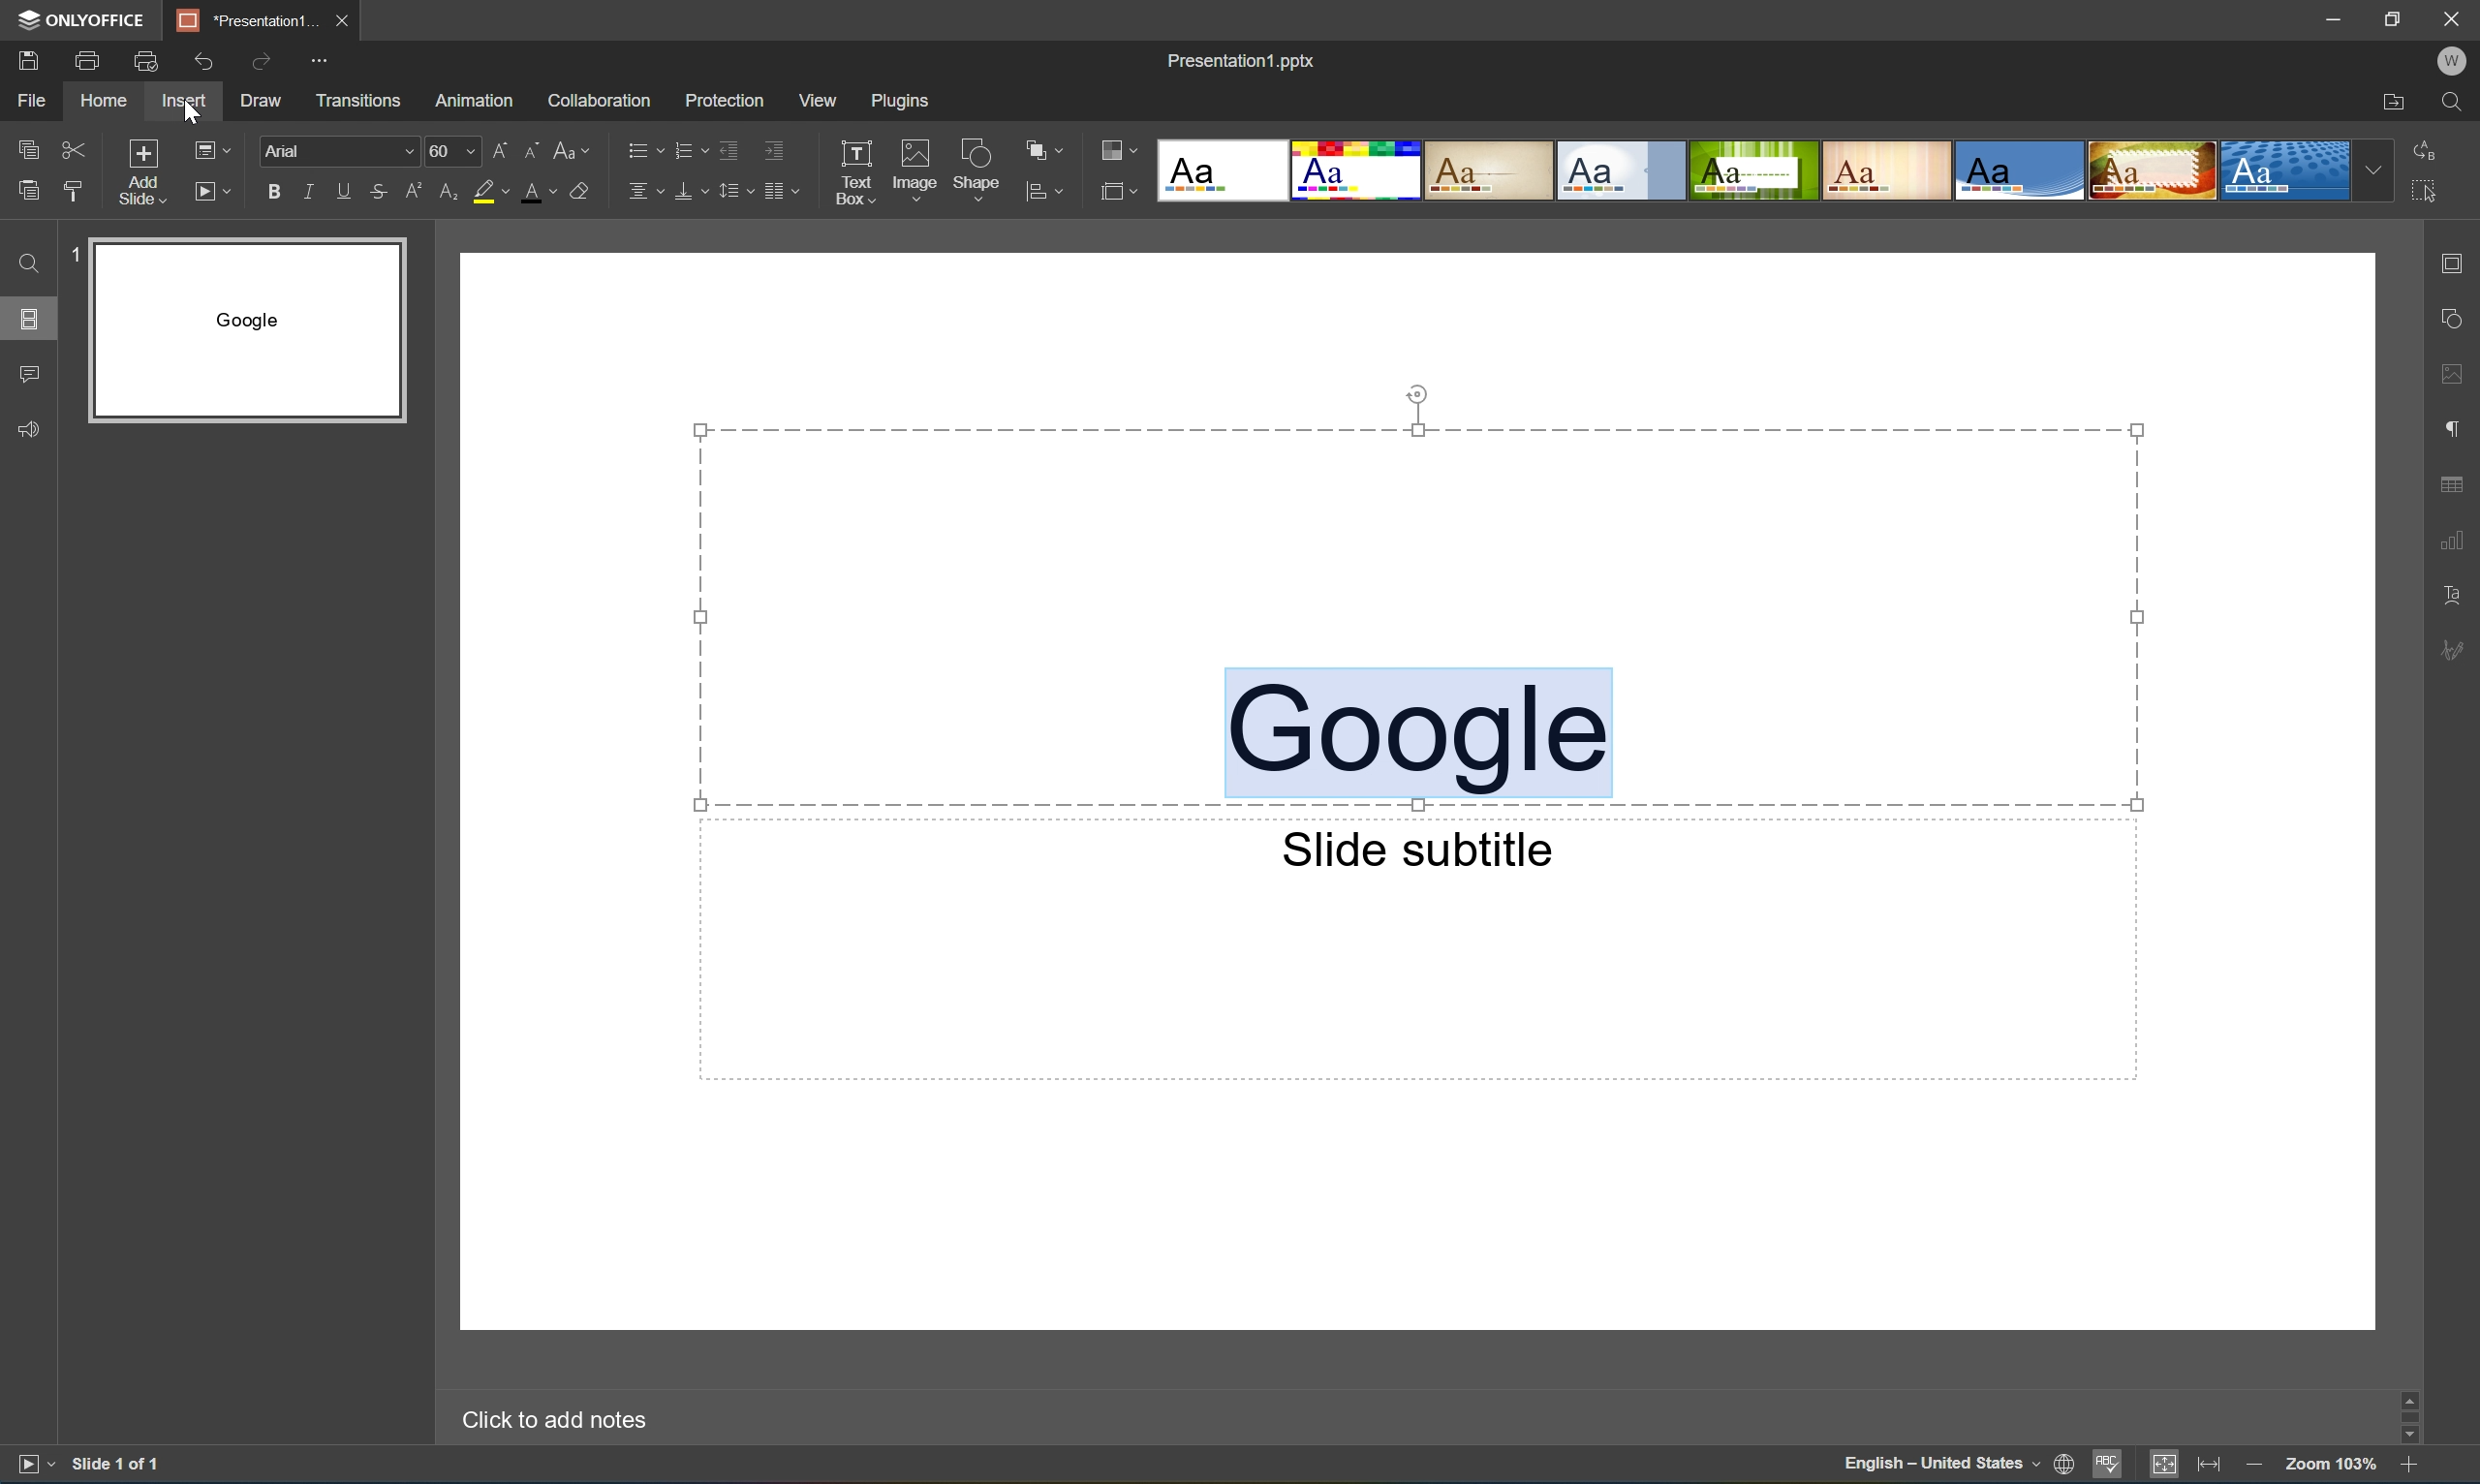  I want to click on Start slideshow, so click(217, 196).